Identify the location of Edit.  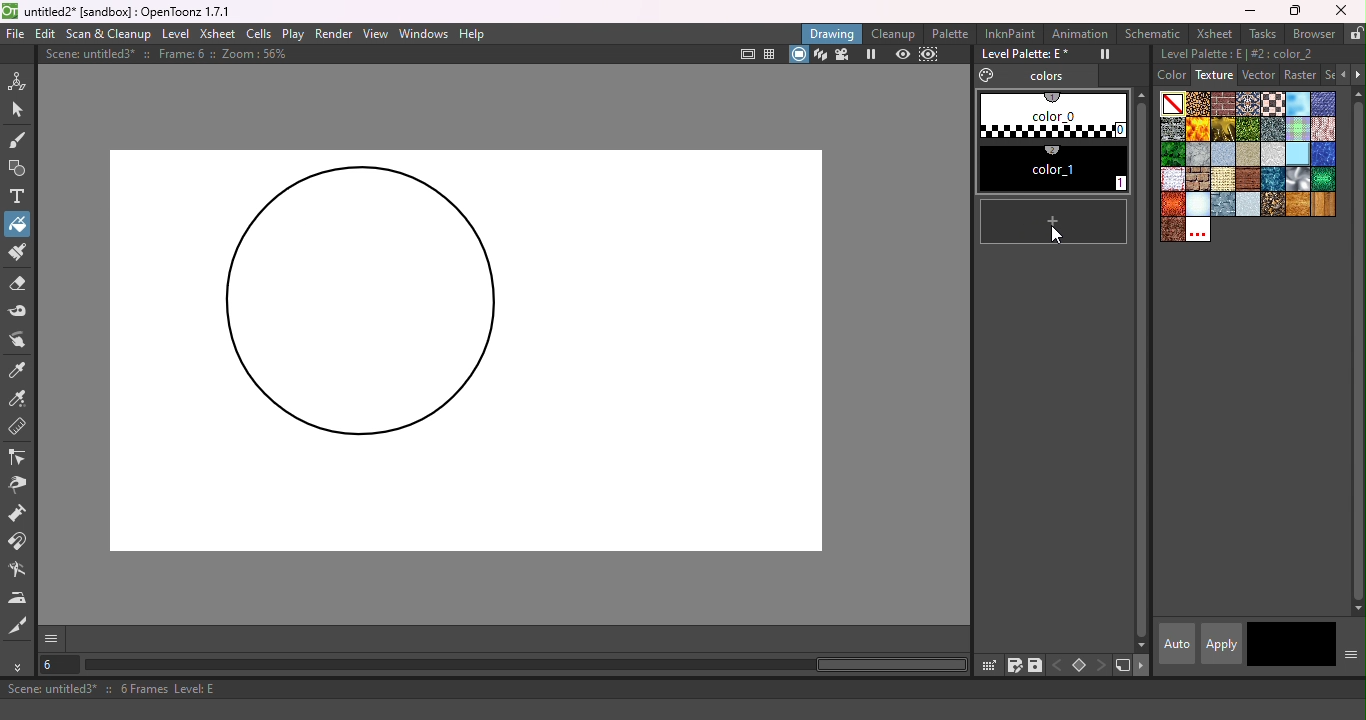
(46, 34).